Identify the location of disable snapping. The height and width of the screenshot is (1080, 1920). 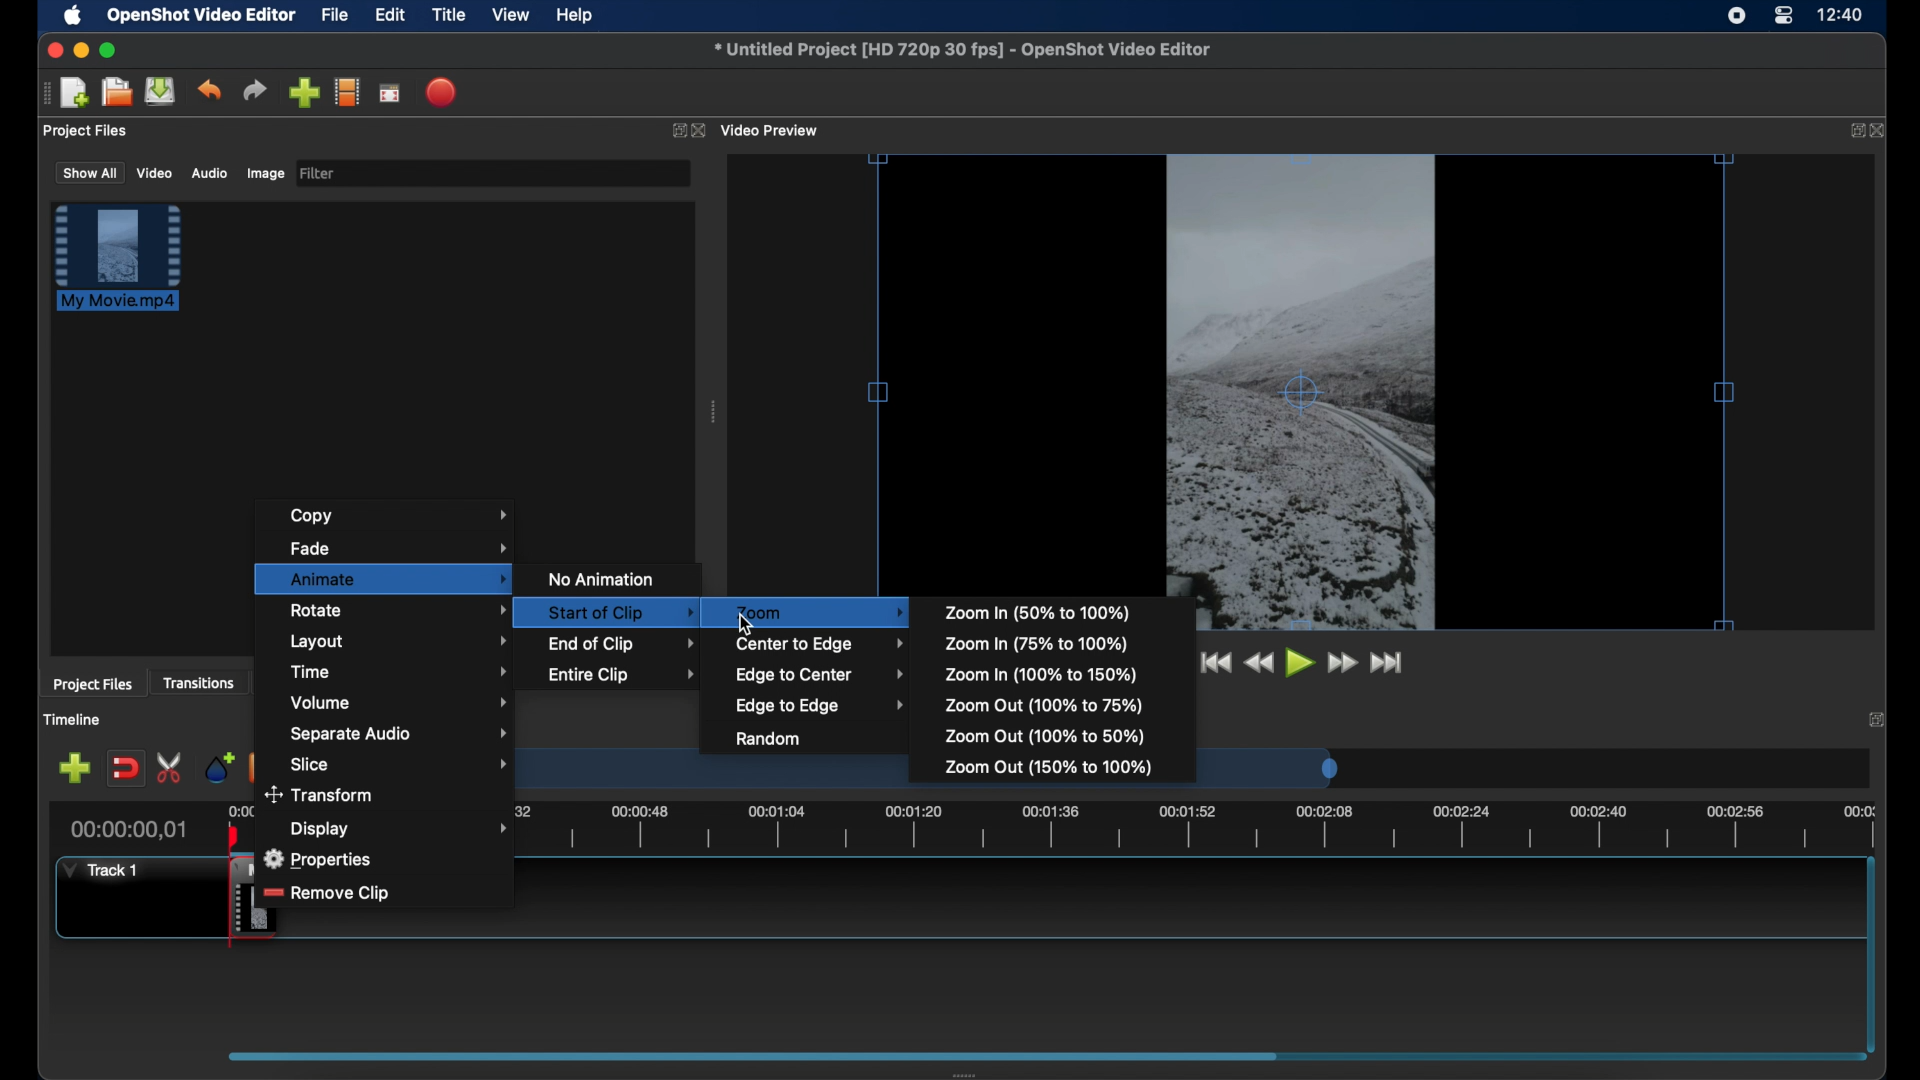
(125, 769).